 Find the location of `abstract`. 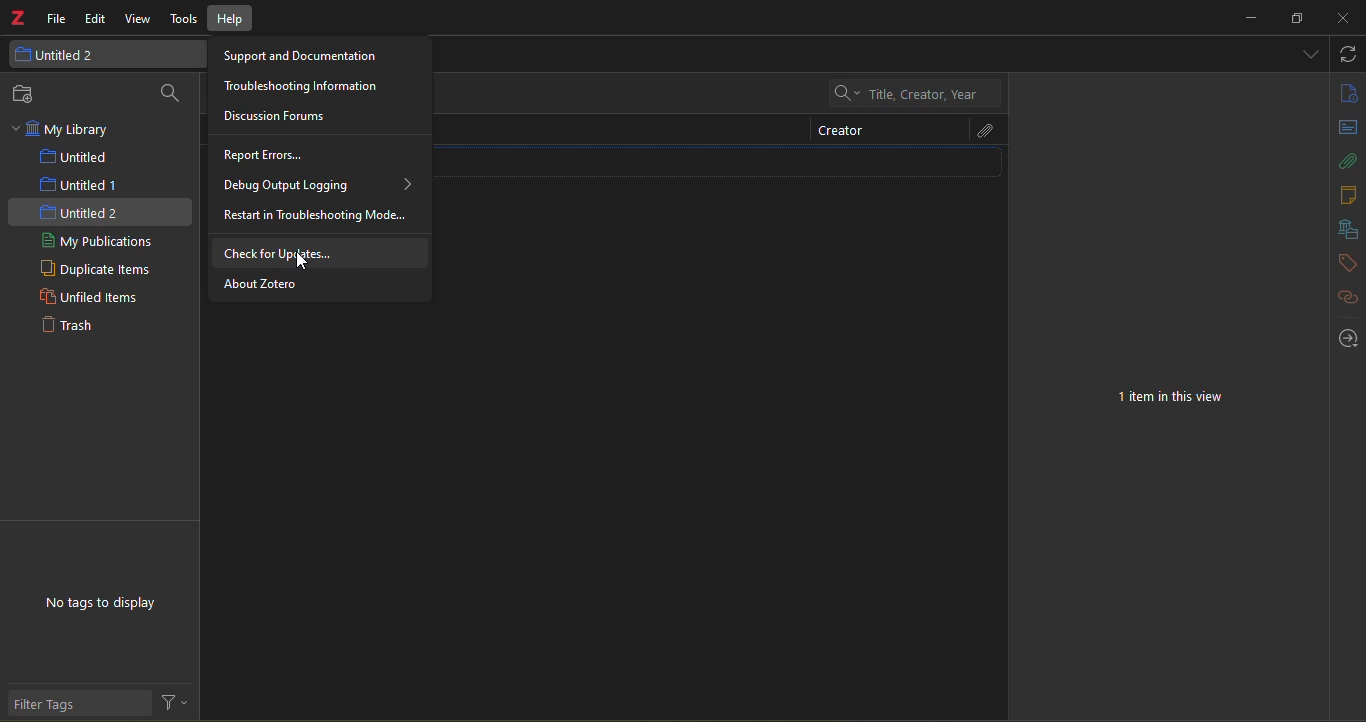

abstract is located at coordinates (1349, 127).